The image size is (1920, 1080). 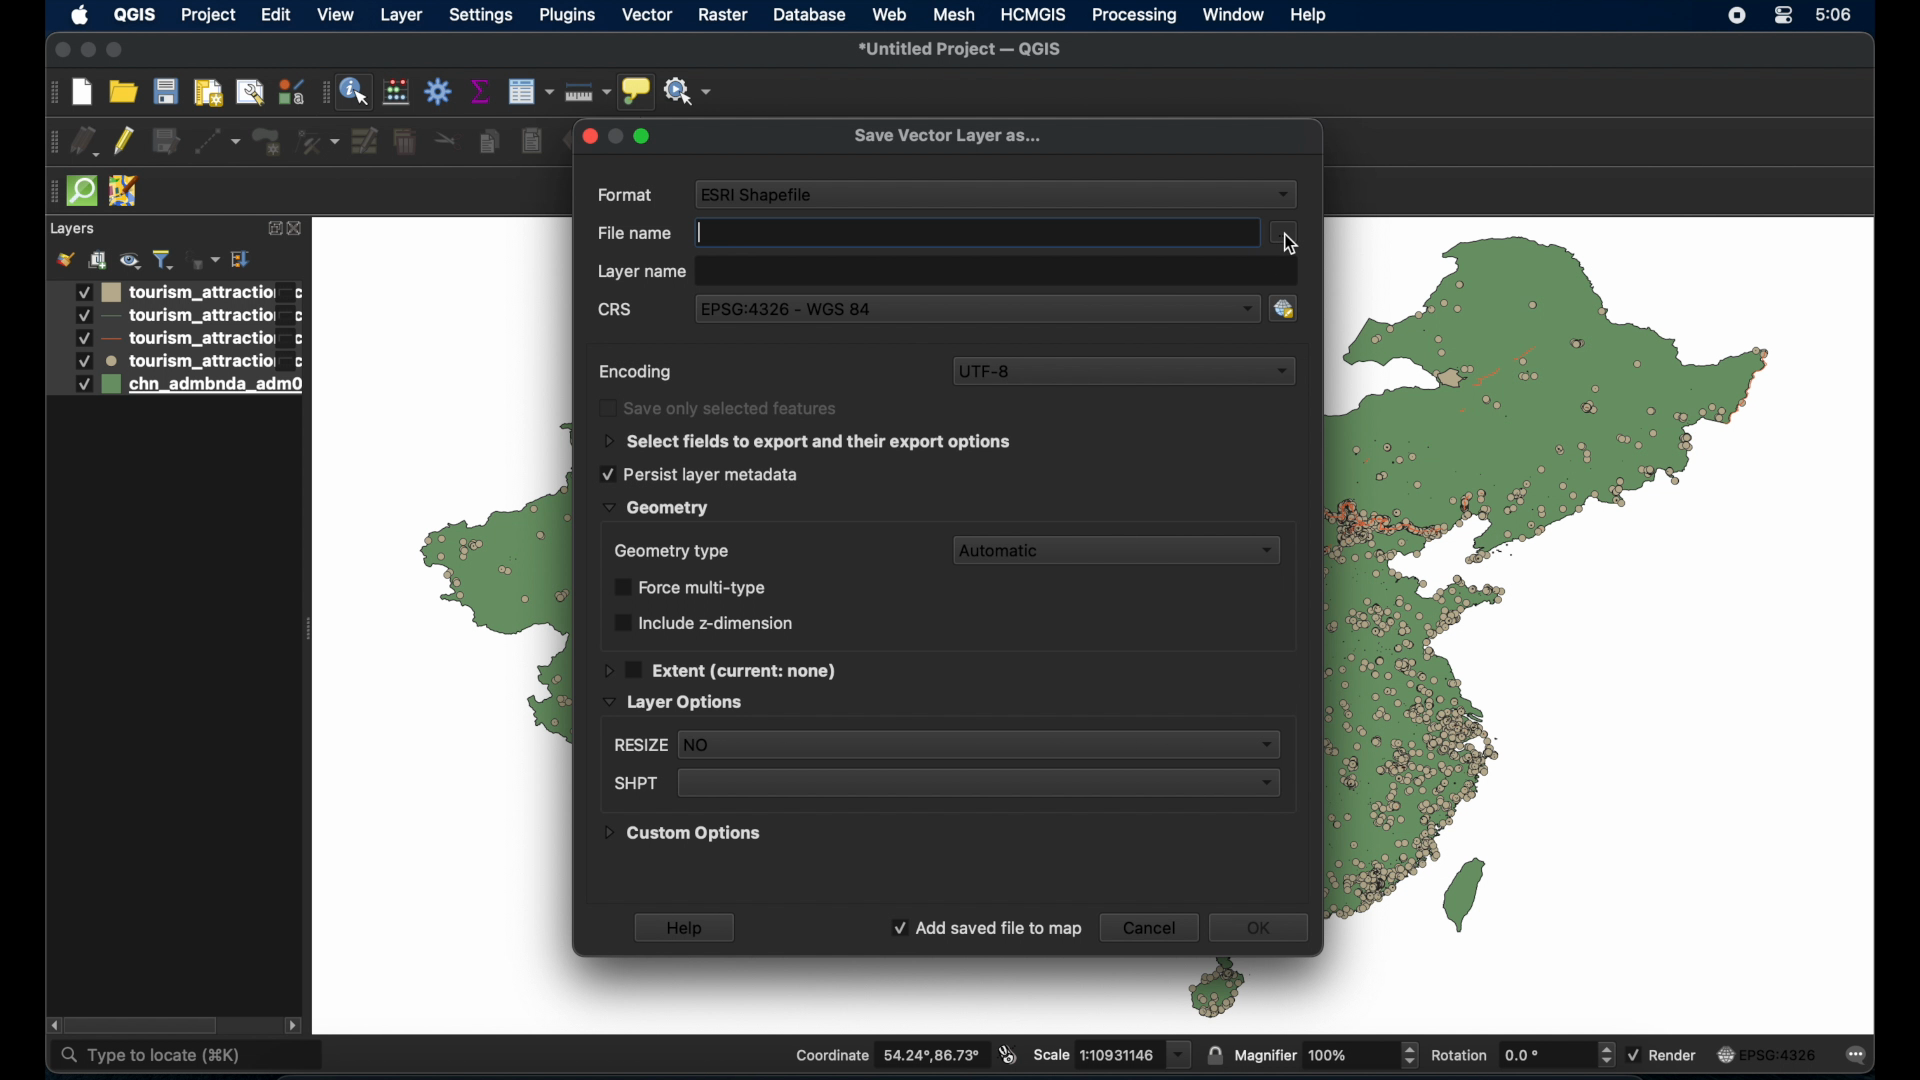 I want to click on raster, so click(x=722, y=15).